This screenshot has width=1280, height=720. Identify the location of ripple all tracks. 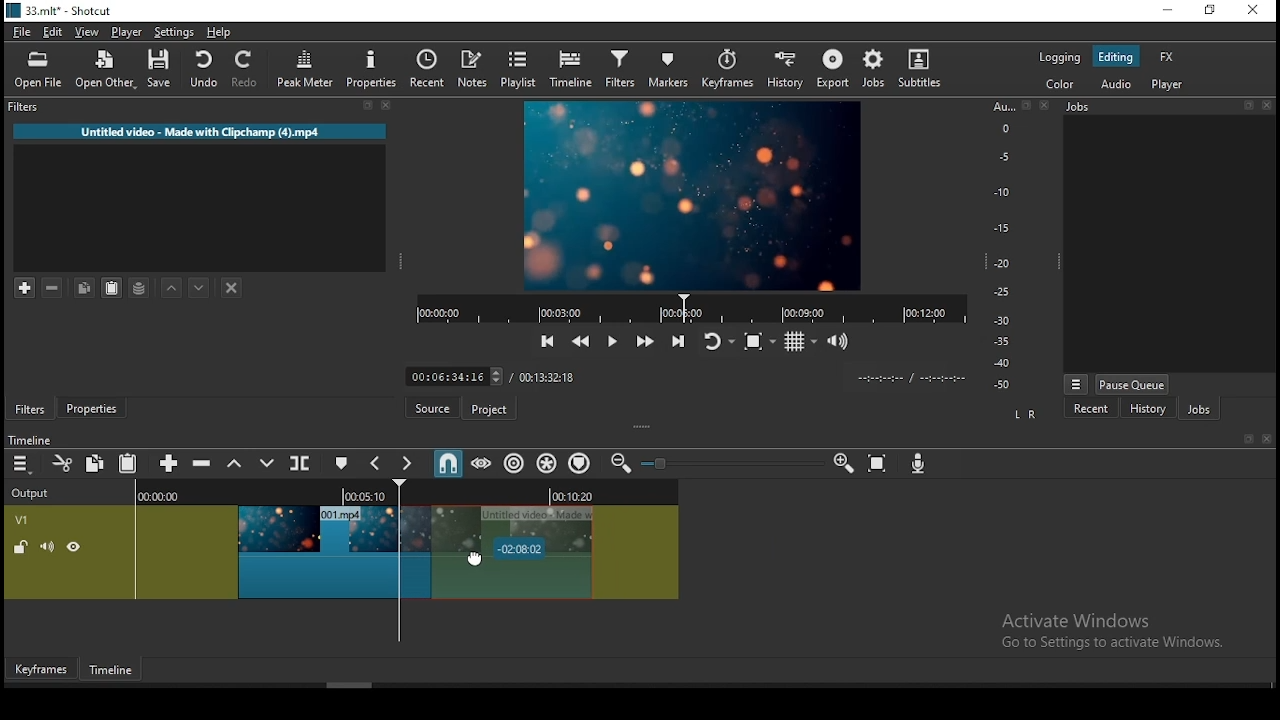
(548, 462).